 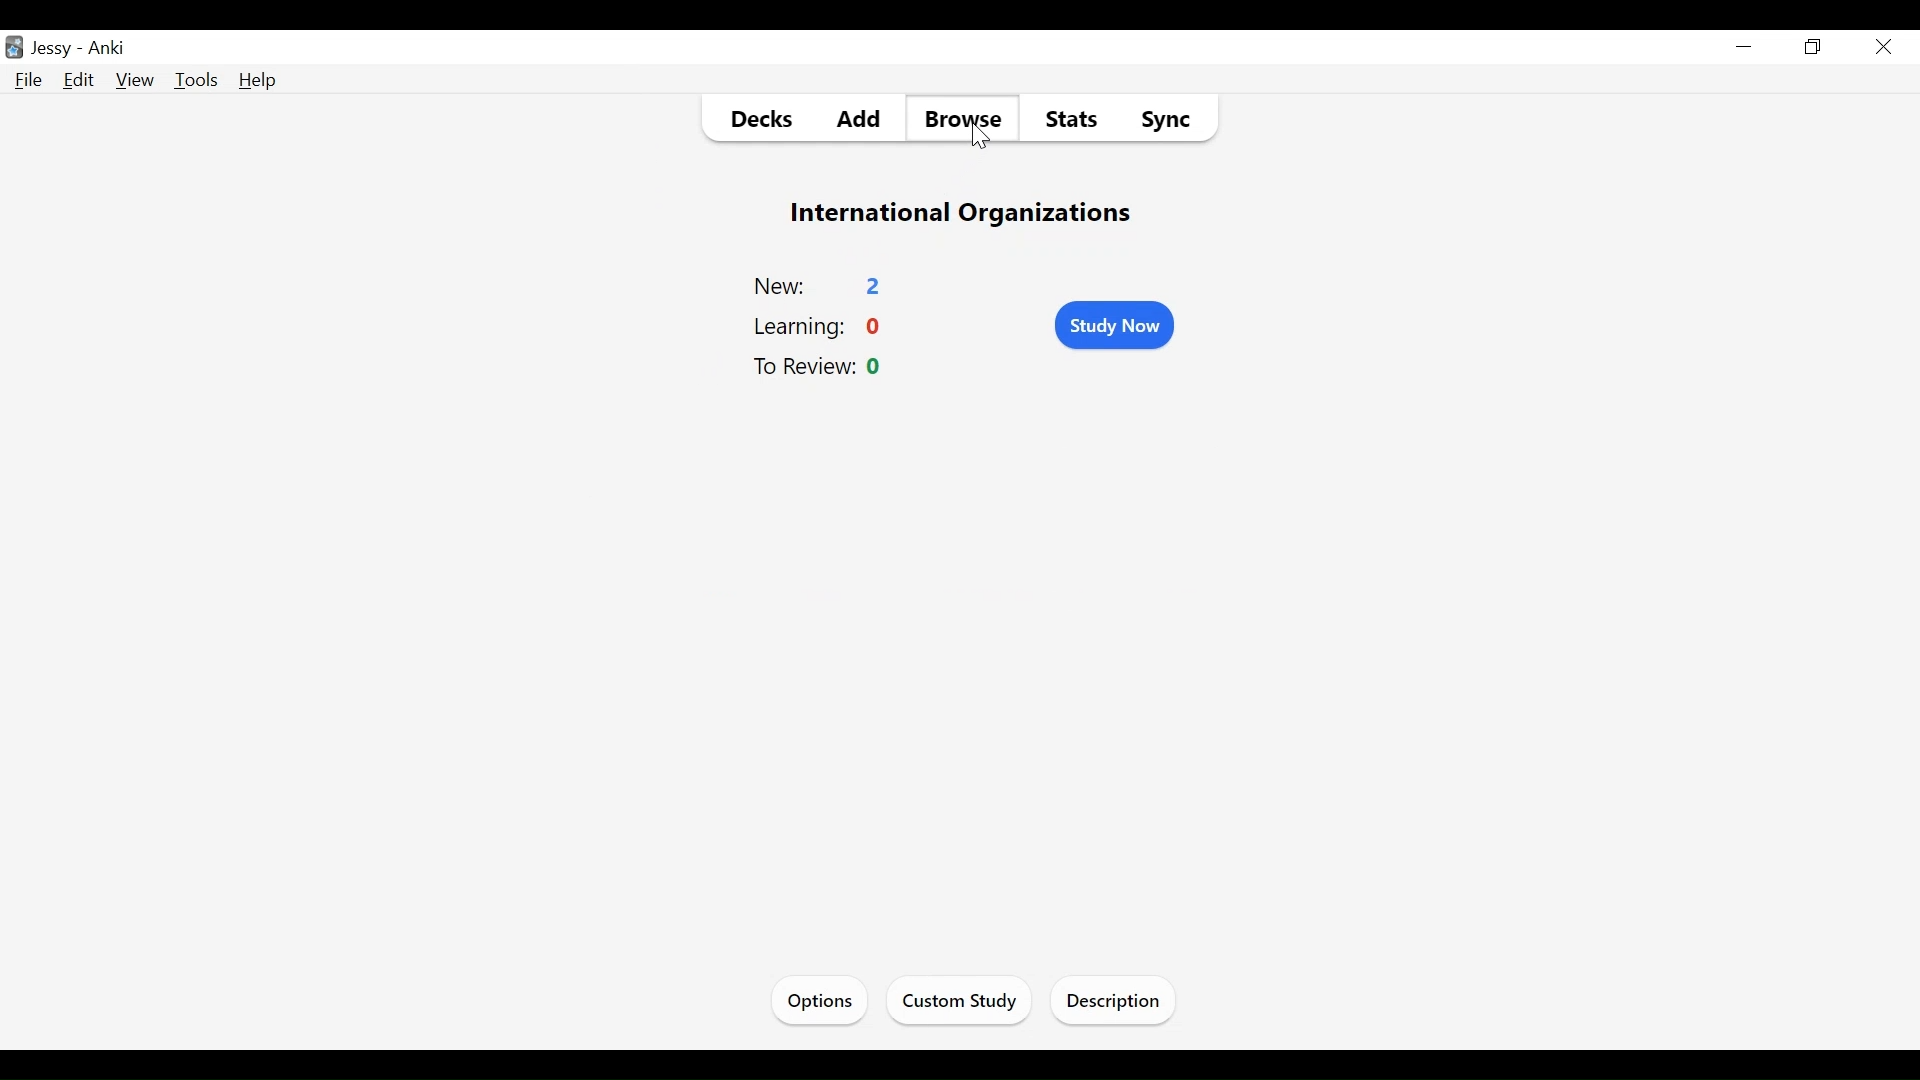 What do you see at coordinates (31, 81) in the screenshot?
I see `File` at bounding box center [31, 81].